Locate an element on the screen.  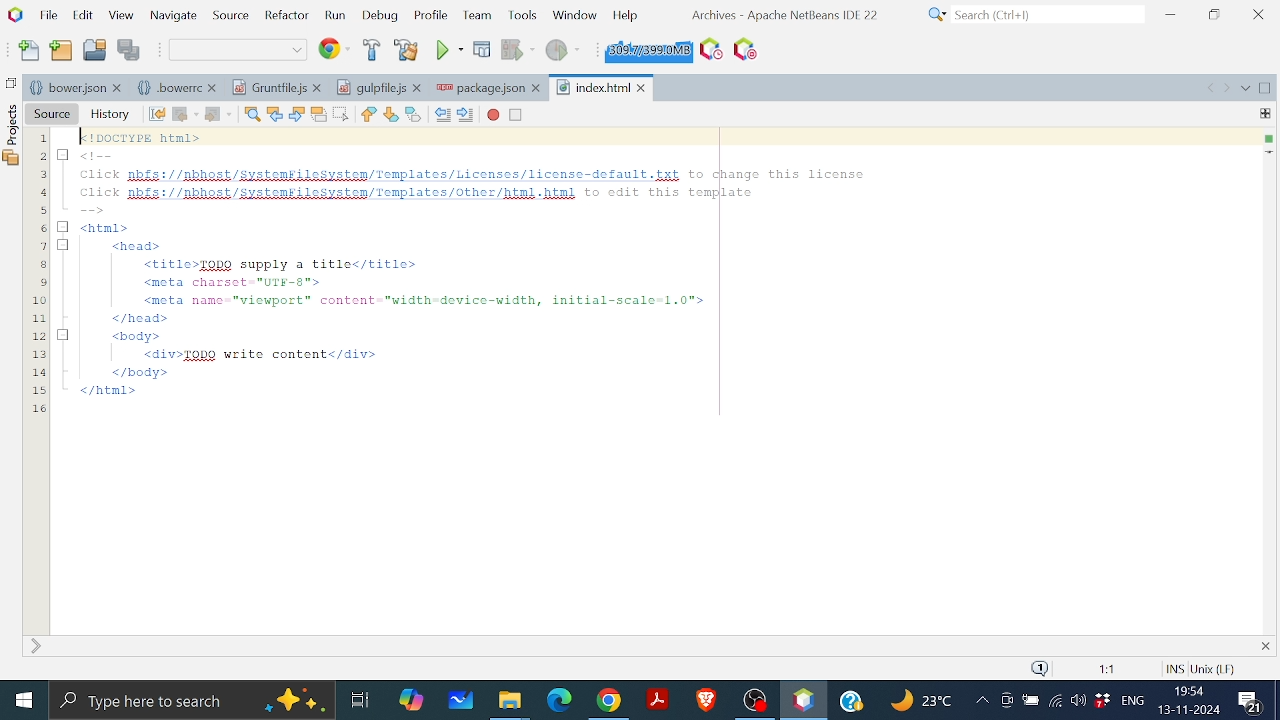
Source is located at coordinates (228, 19).